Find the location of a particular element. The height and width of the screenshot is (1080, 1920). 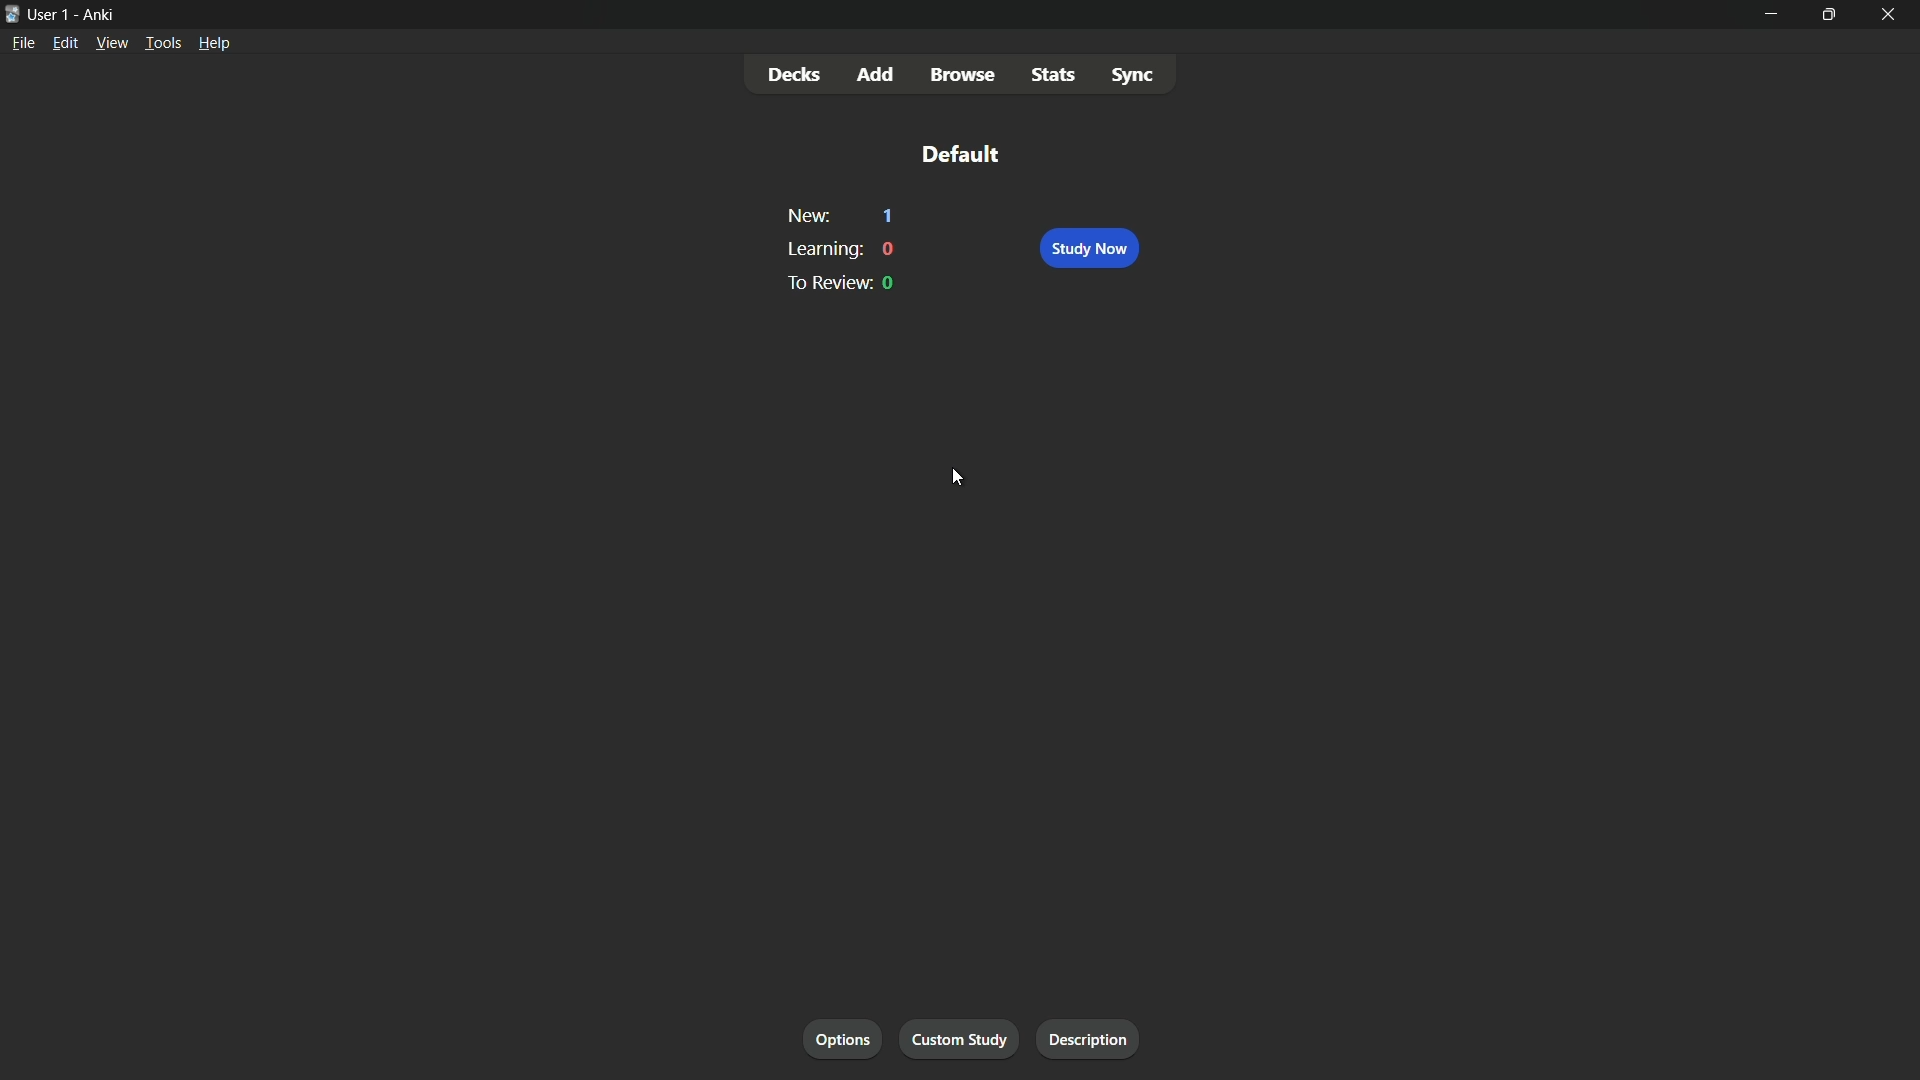

tools menu is located at coordinates (161, 42).